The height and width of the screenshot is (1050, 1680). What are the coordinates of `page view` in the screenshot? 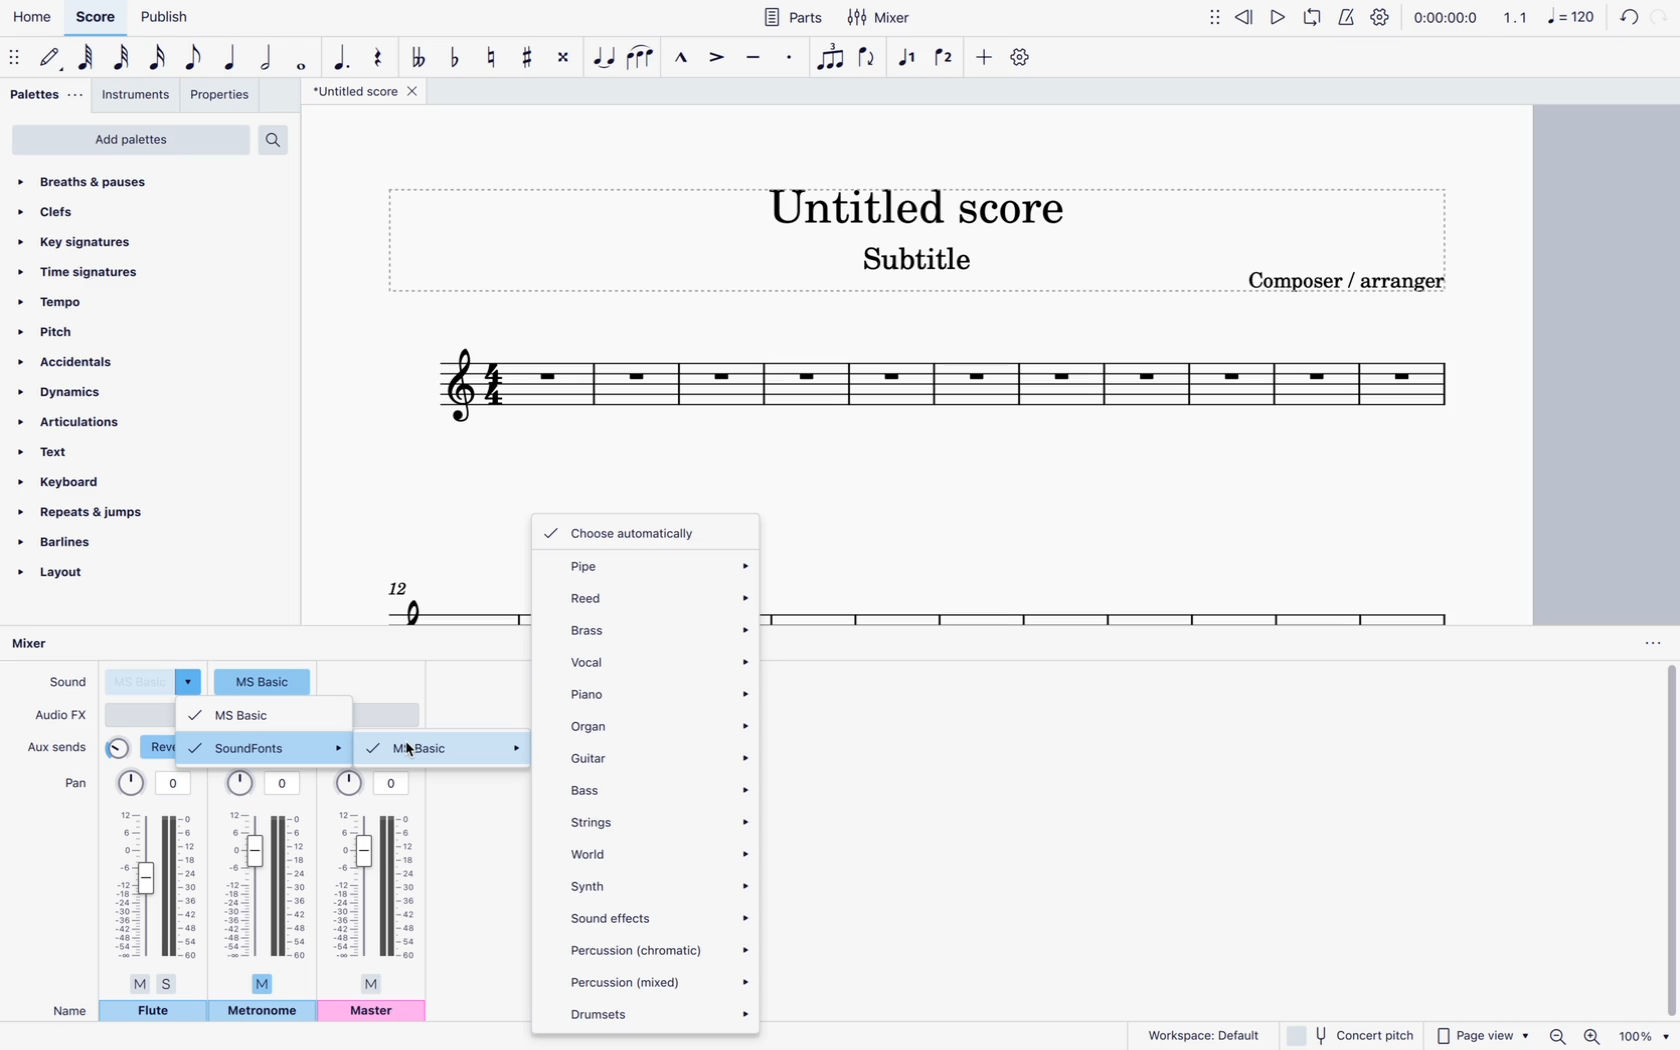 It's located at (1482, 1032).